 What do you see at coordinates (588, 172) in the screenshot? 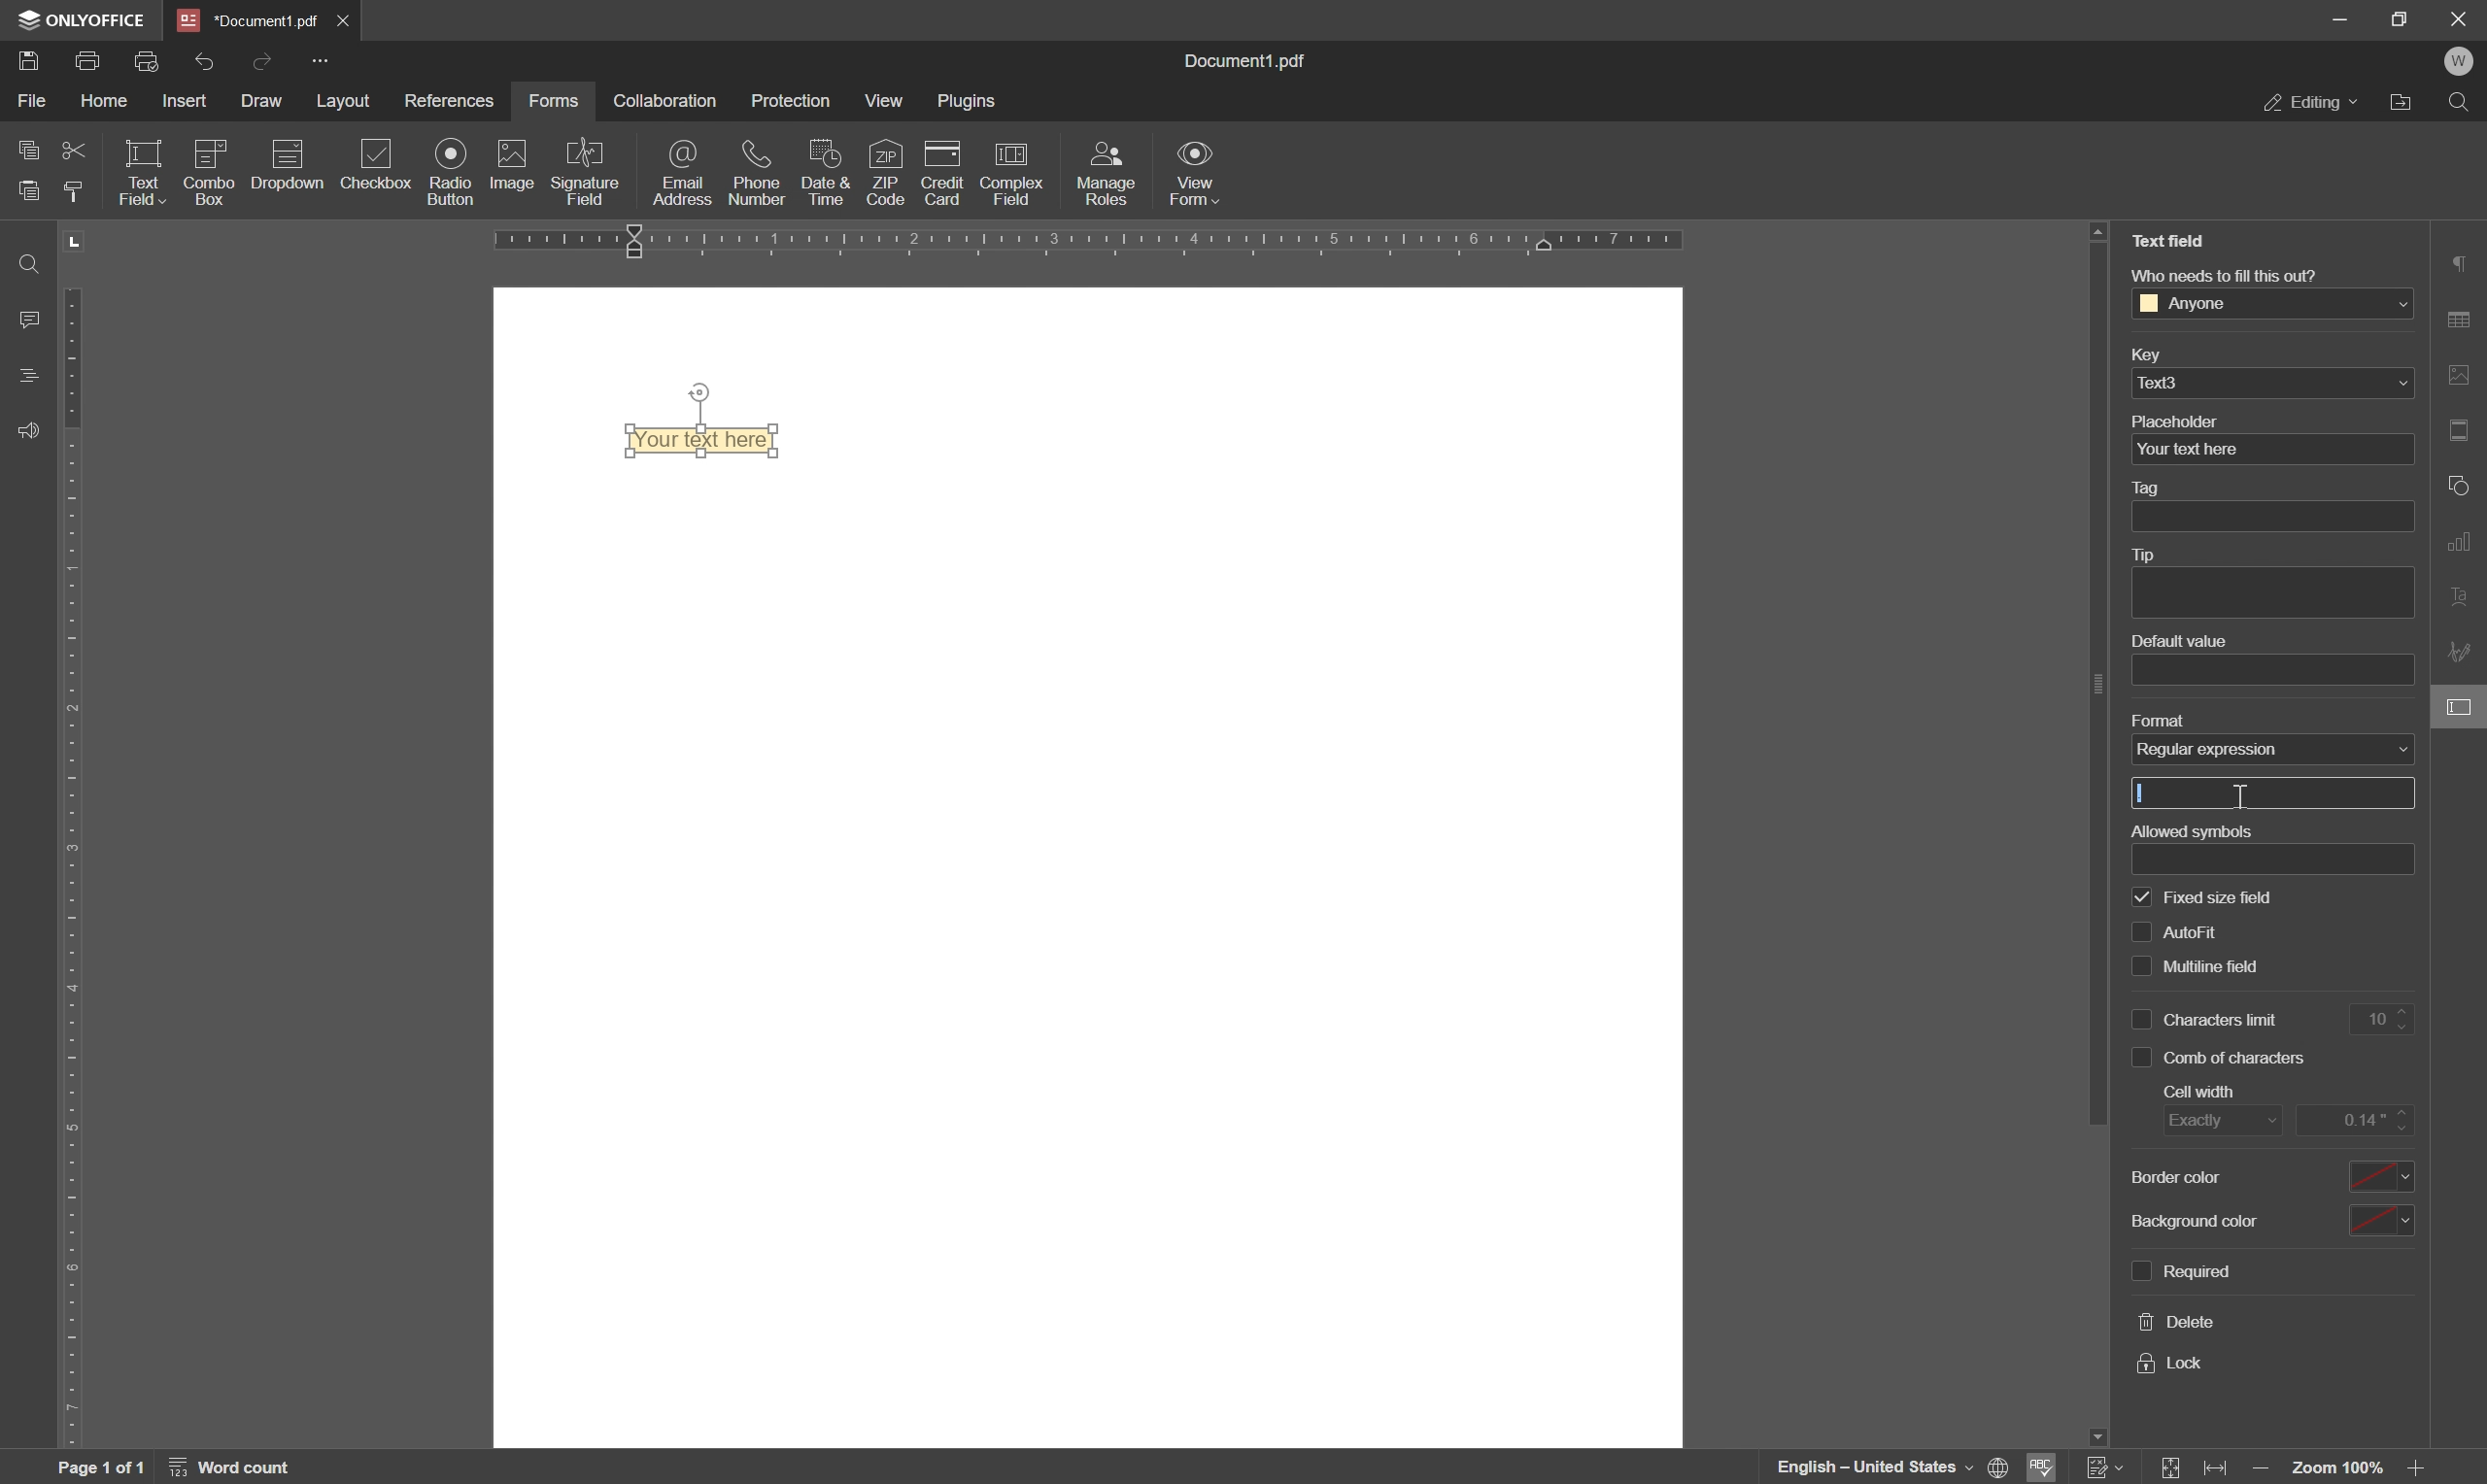
I see `signature field` at bounding box center [588, 172].